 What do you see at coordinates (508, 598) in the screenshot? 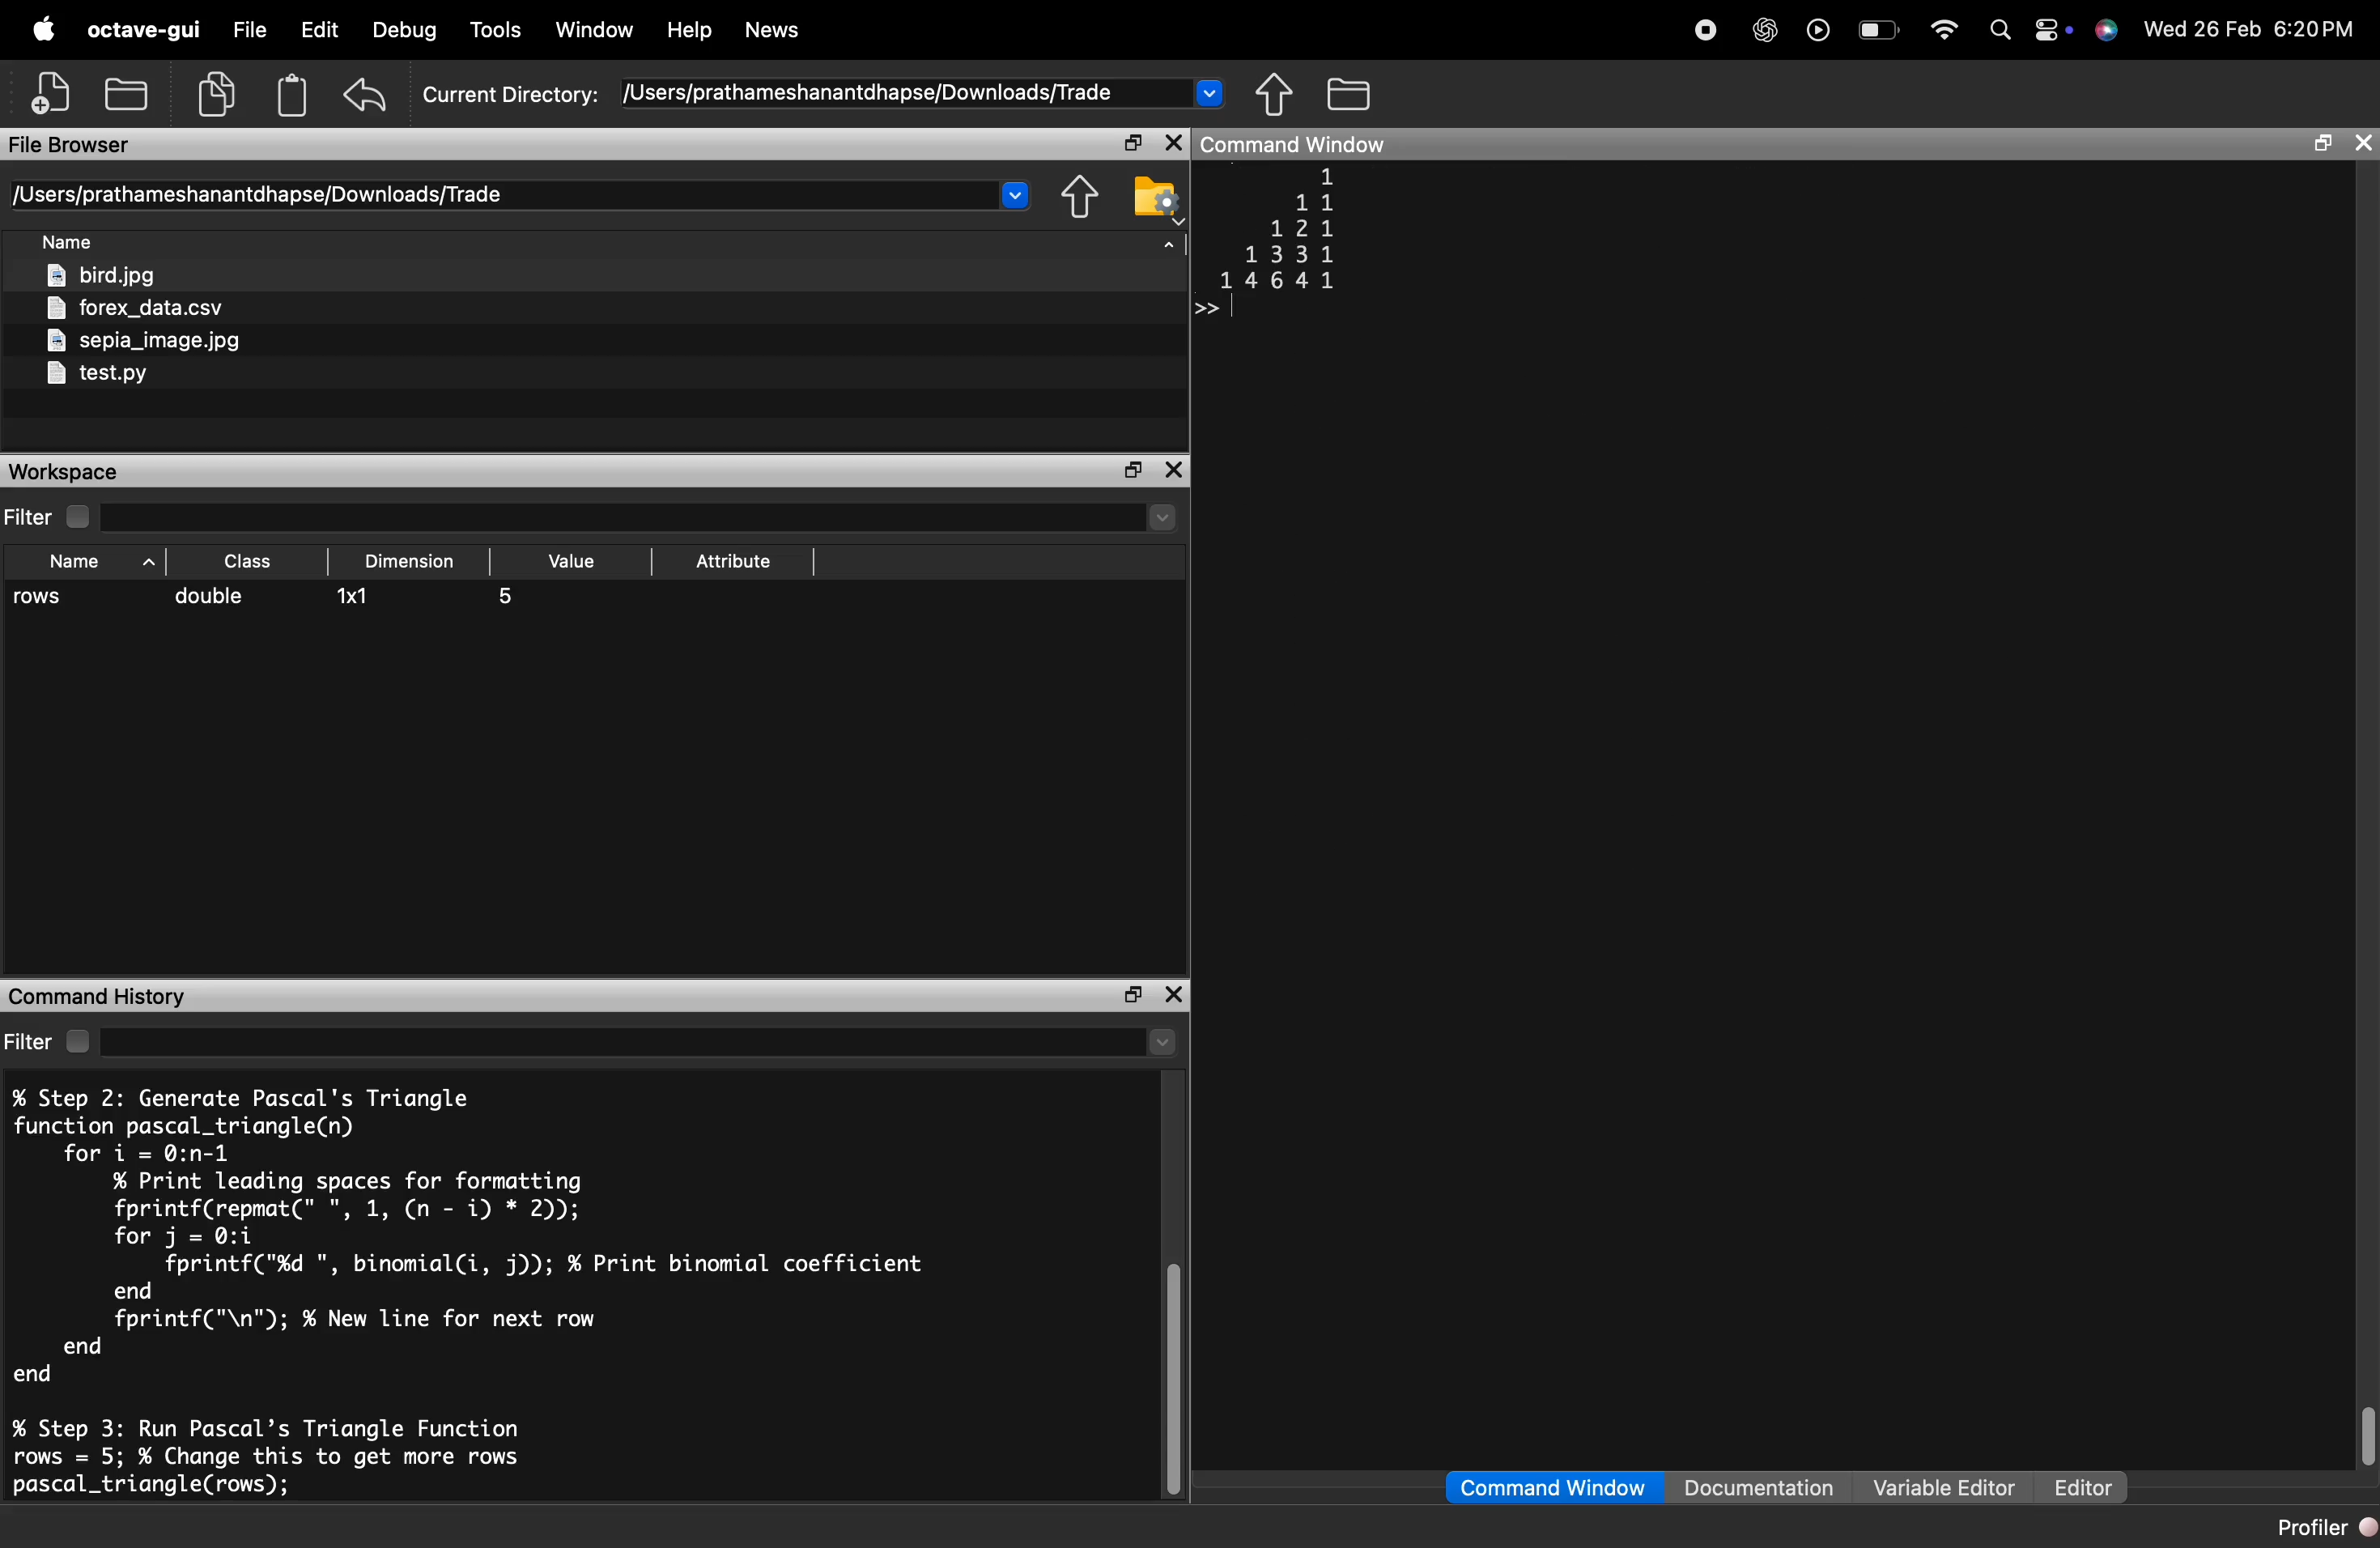
I see `5` at bounding box center [508, 598].